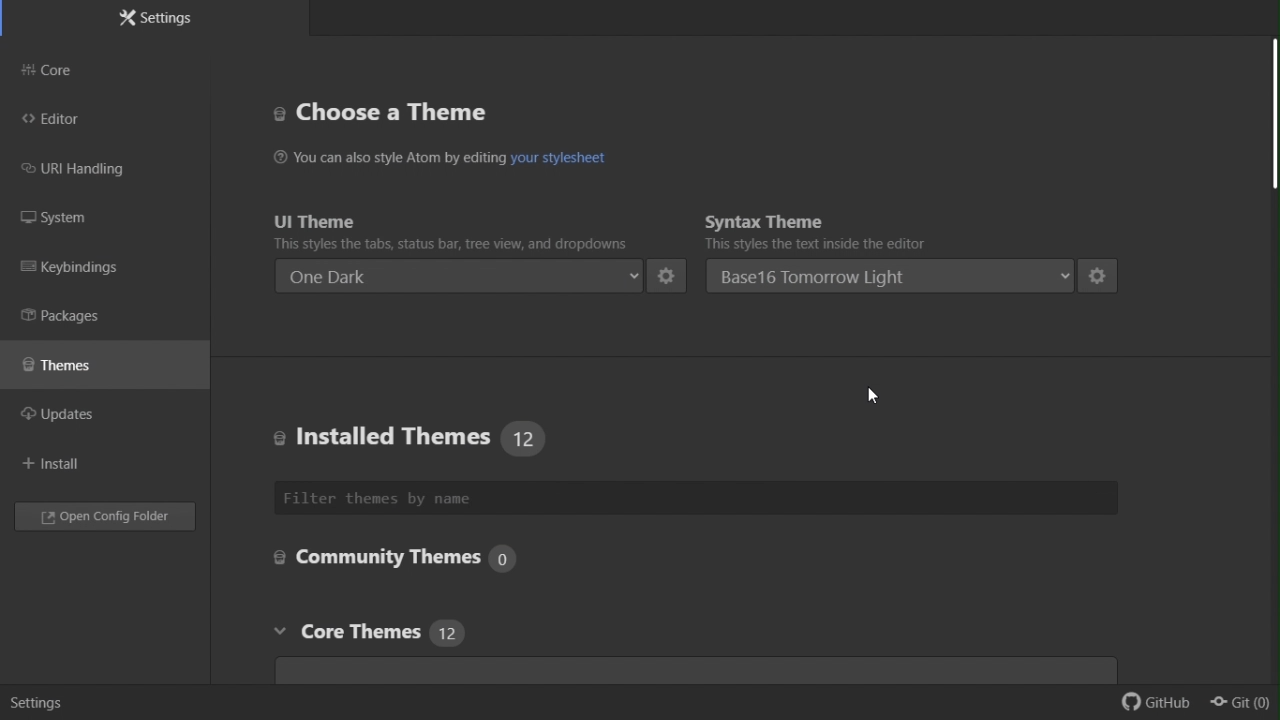  What do you see at coordinates (1148, 706) in the screenshot?
I see `github` at bounding box center [1148, 706].